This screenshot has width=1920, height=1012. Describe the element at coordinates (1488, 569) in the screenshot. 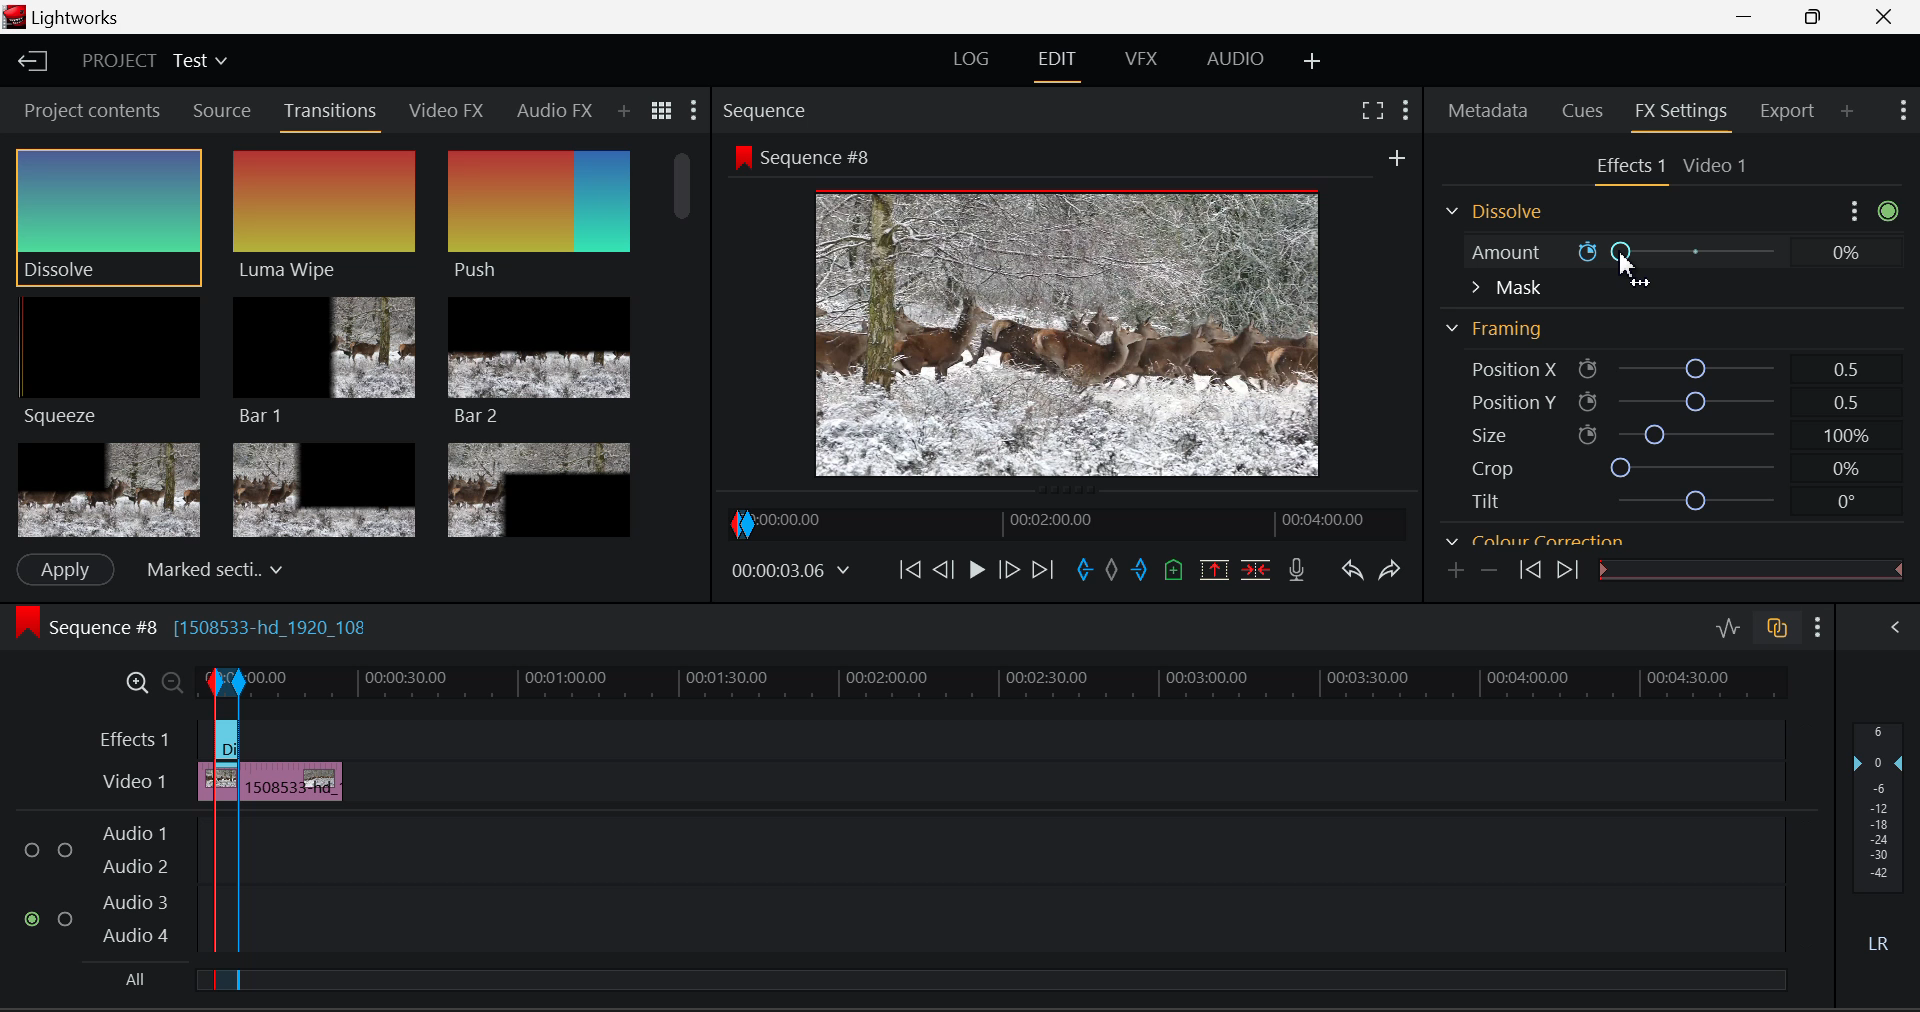

I see `Delete keyframes` at that location.